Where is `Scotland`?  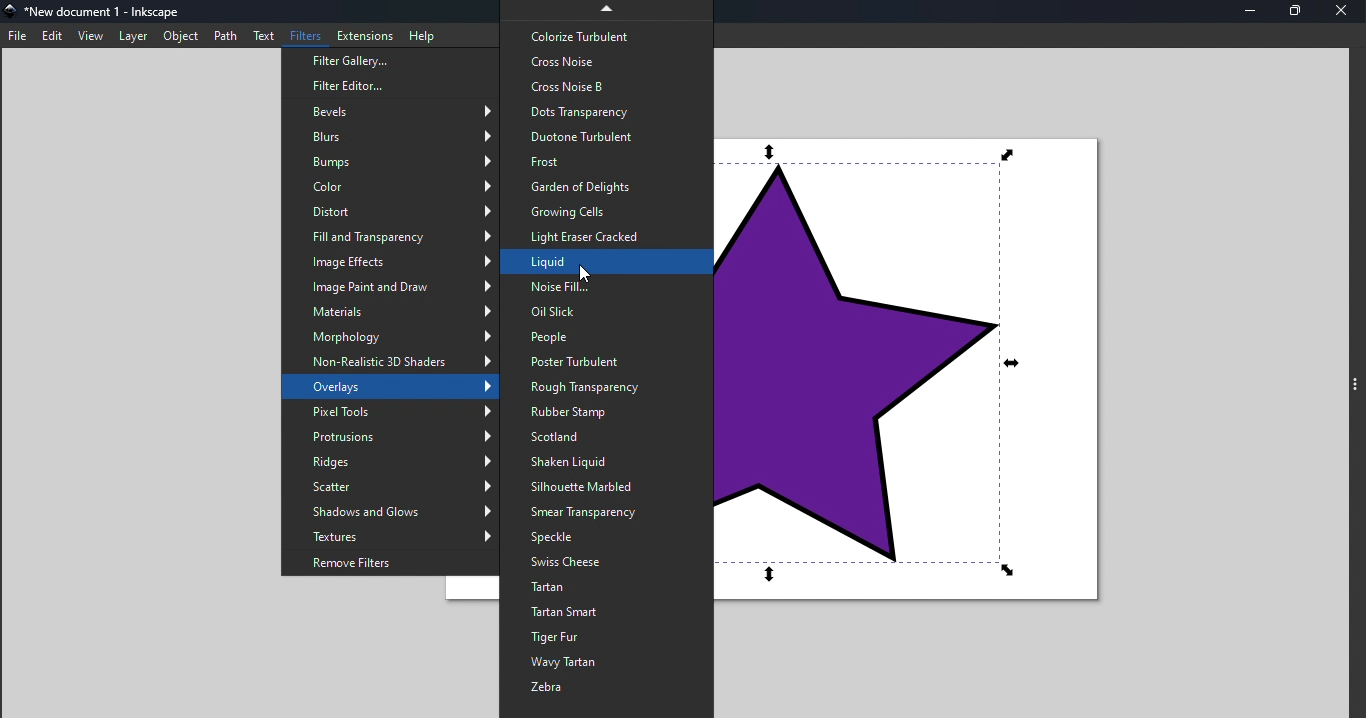 Scotland is located at coordinates (604, 439).